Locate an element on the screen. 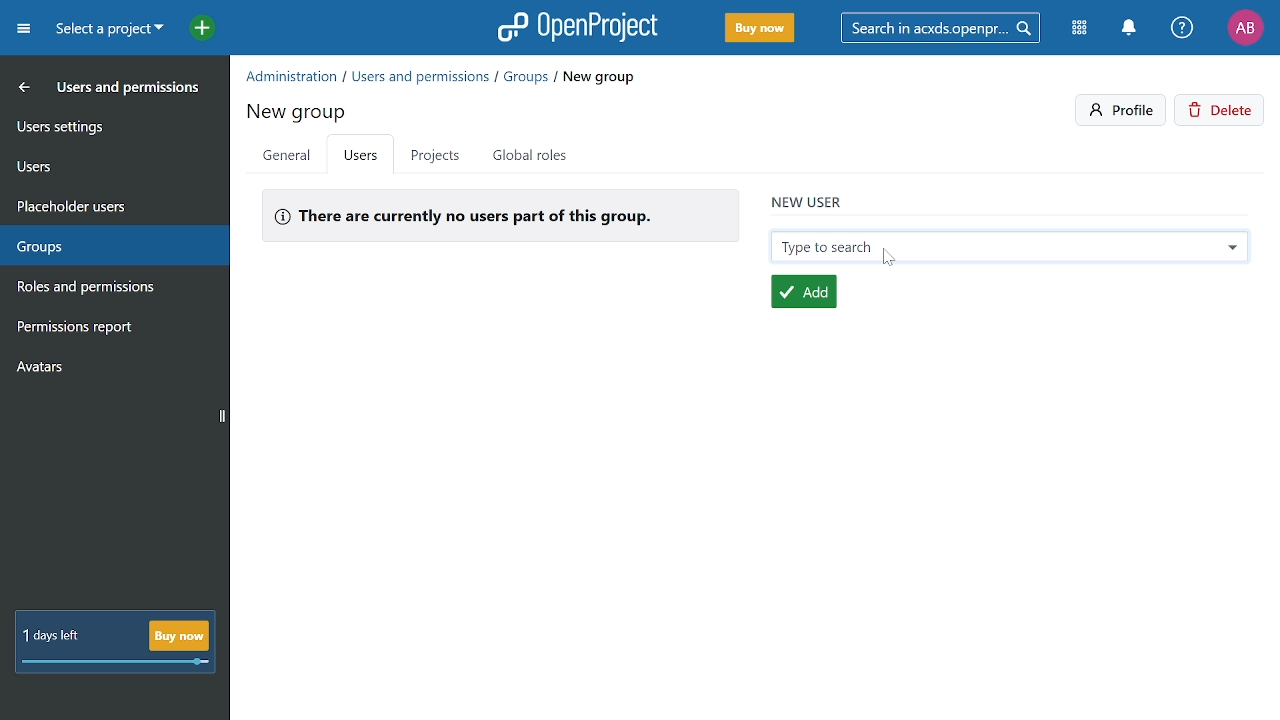  Profile is located at coordinates (1245, 27).